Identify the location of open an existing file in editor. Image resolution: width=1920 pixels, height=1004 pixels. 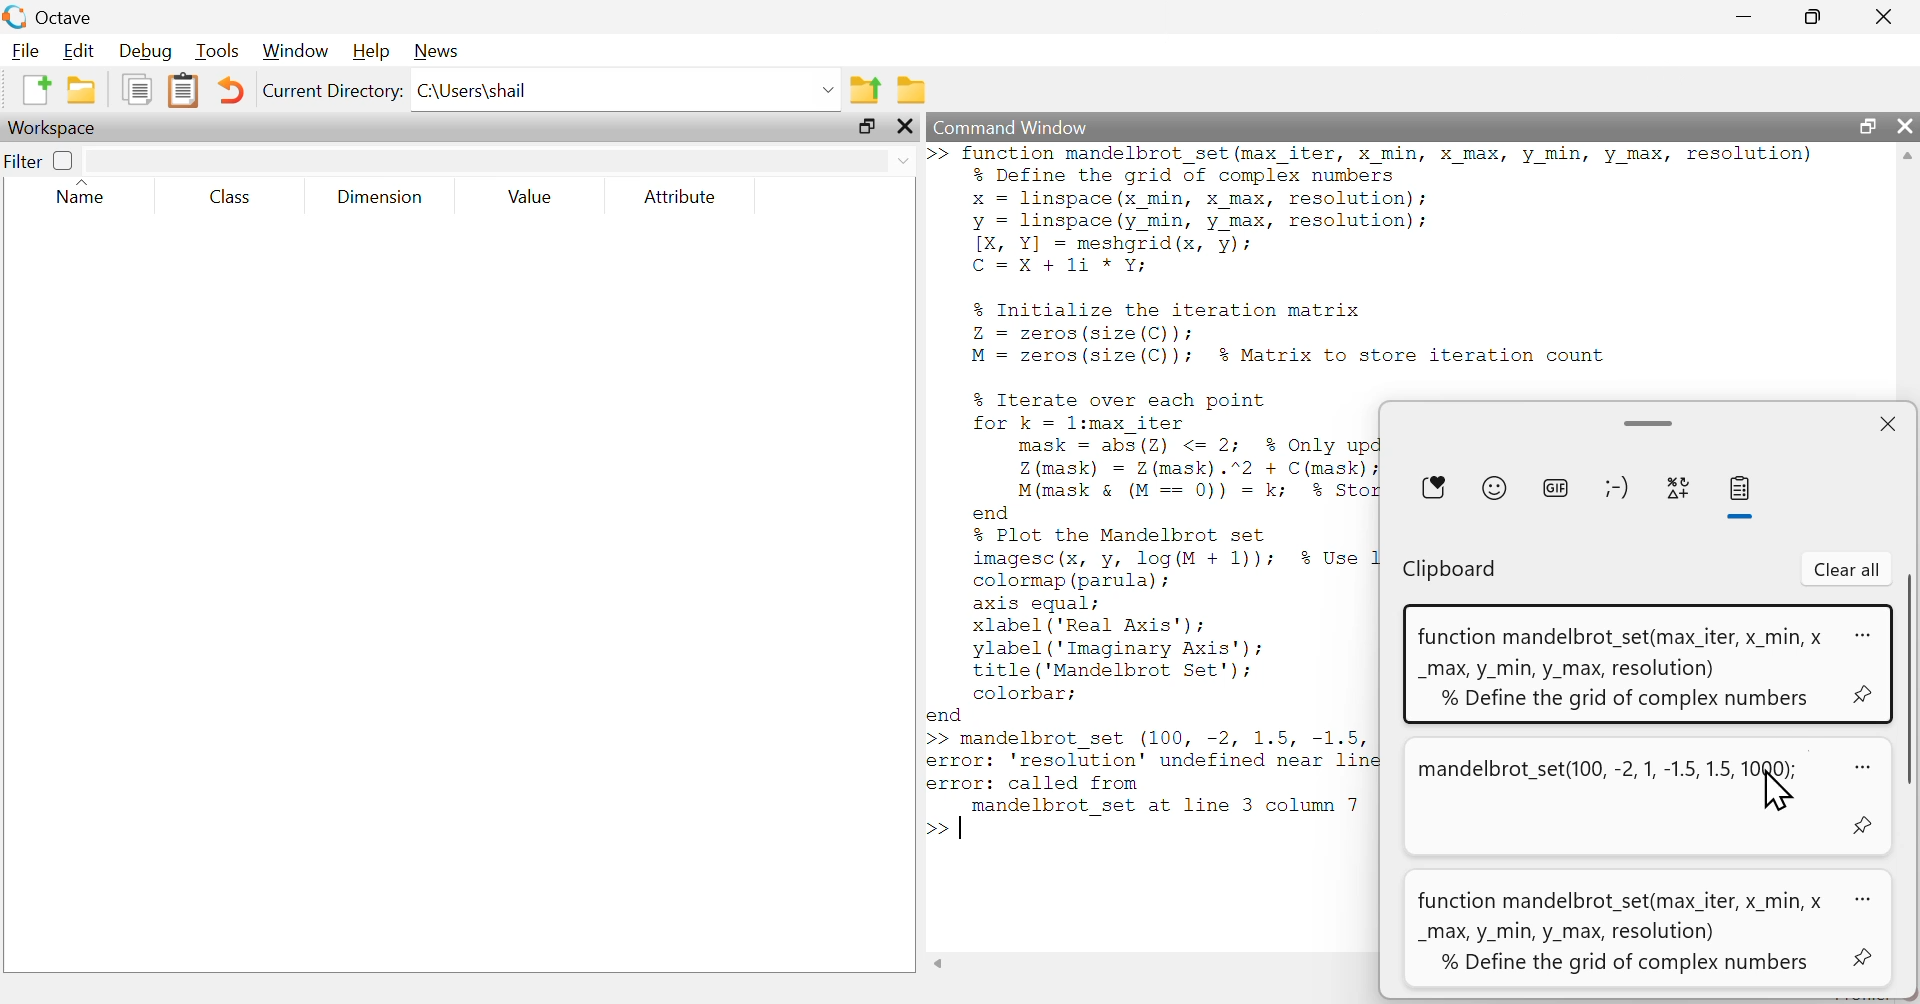
(81, 92).